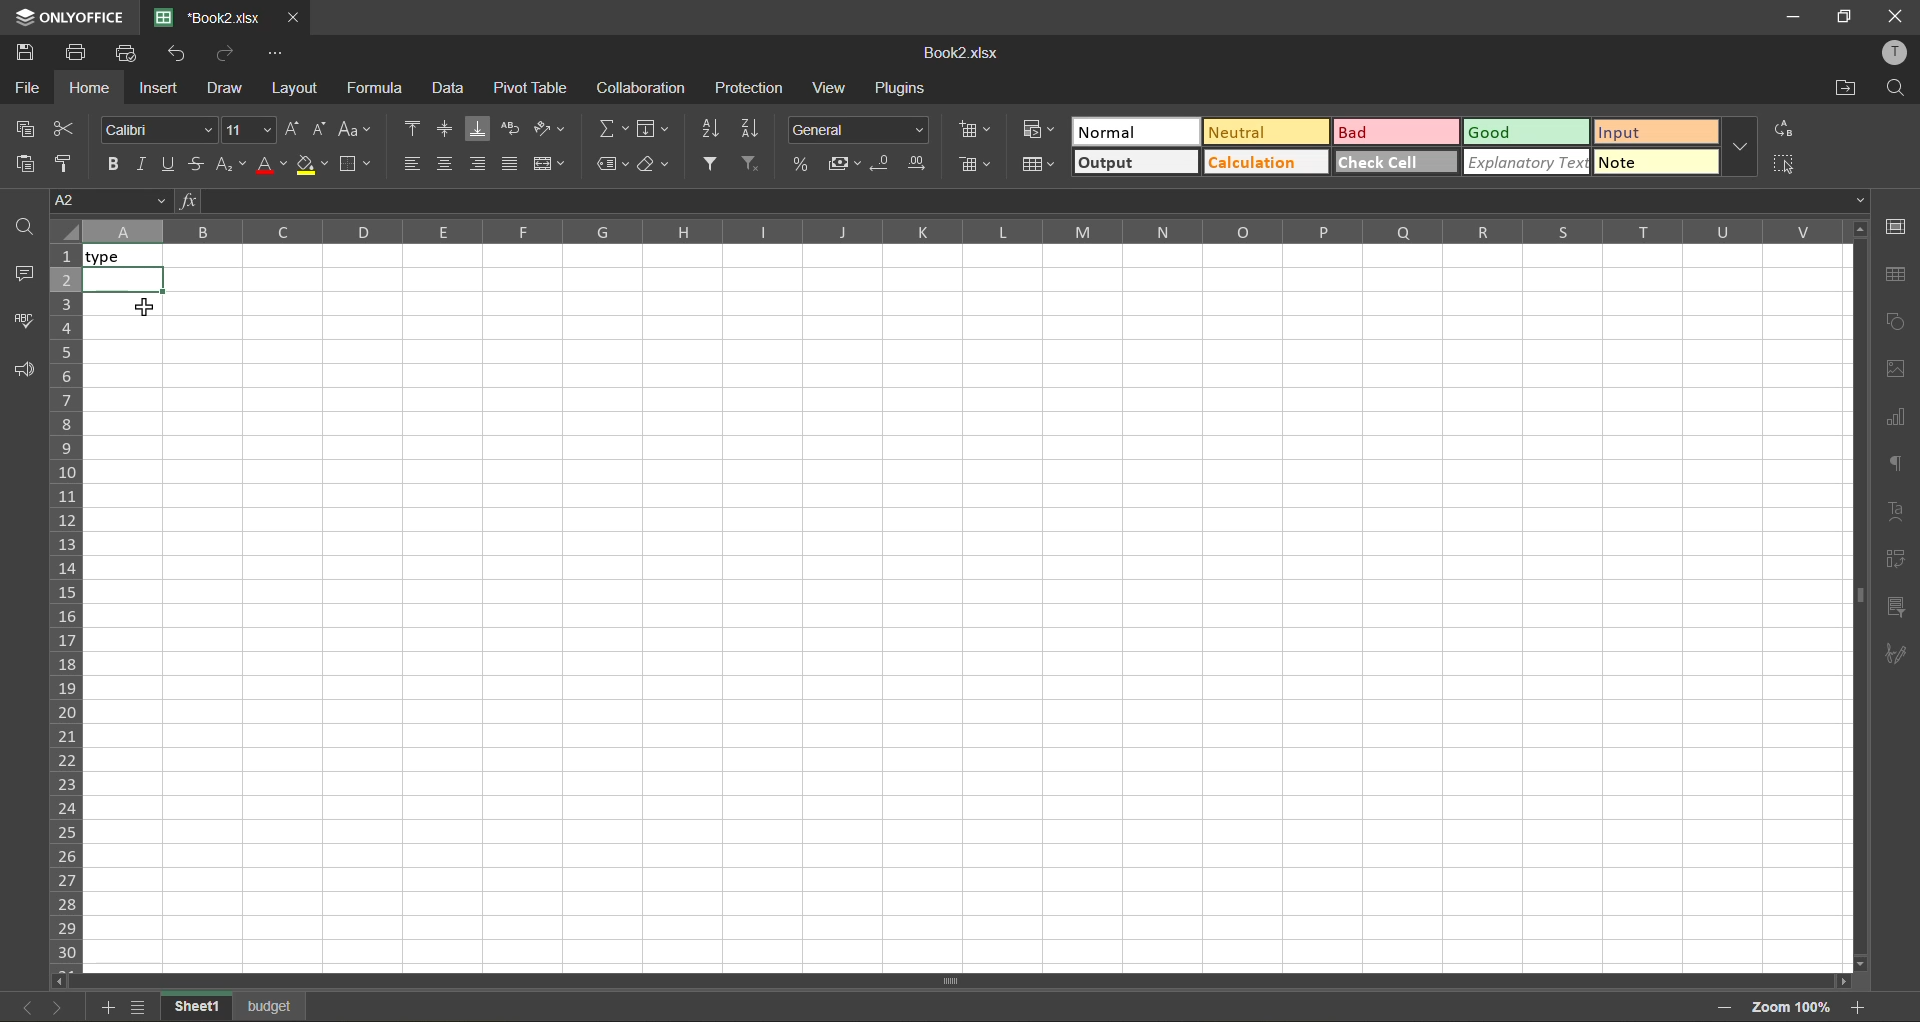 This screenshot has height=1022, width=1920. I want to click on delete cells , so click(973, 165).